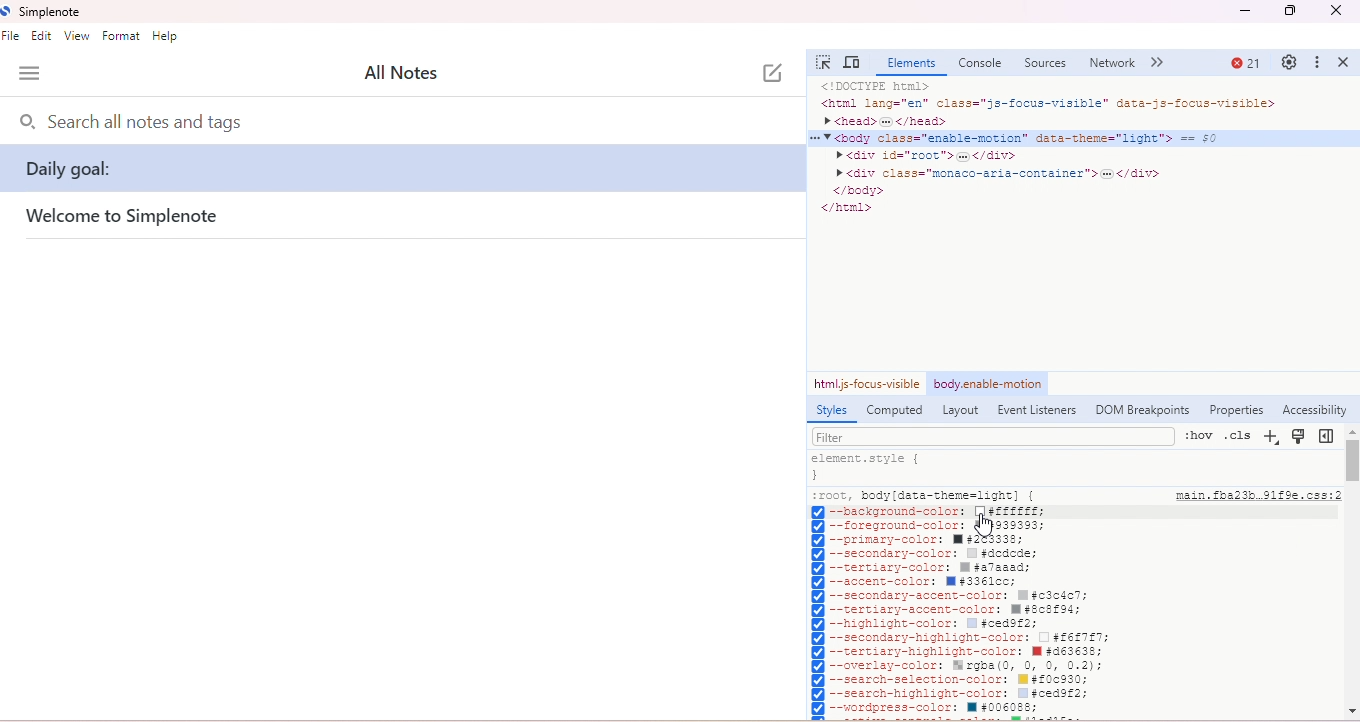 This screenshot has width=1360, height=722. What do you see at coordinates (1314, 411) in the screenshot?
I see `acessibility` at bounding box center [1314, 411].